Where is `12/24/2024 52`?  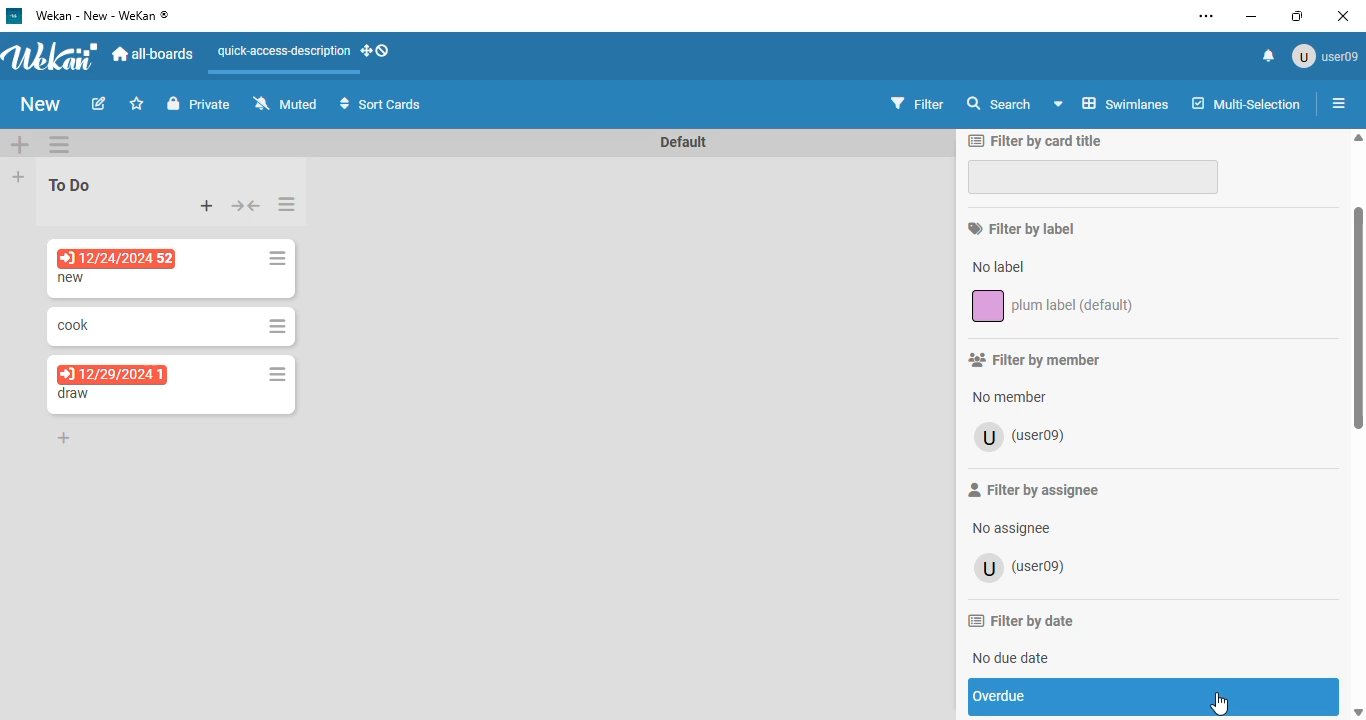
12/24/2024 52 is located at coordinates (118, 259).